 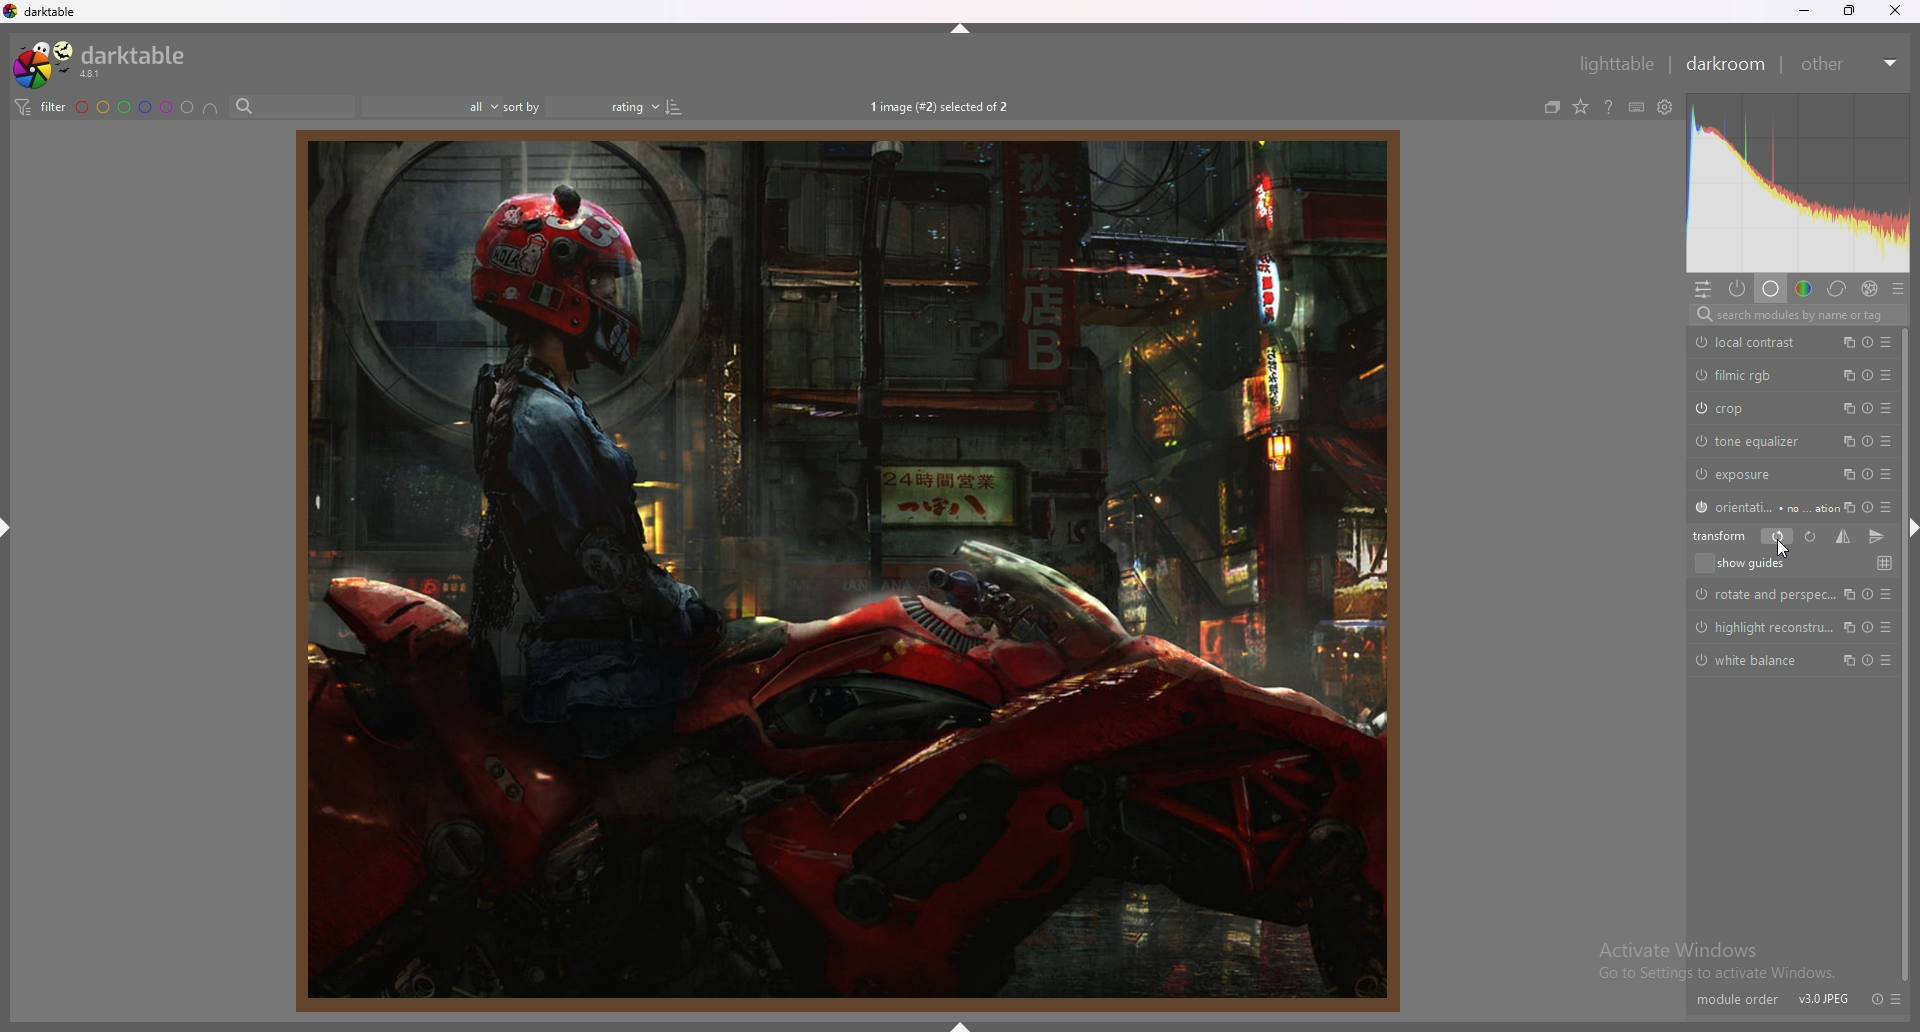 What do you see at coordinates (1665, 107) in the screenshot?
I see `show global preferences` at bounding box center [1665, 107].